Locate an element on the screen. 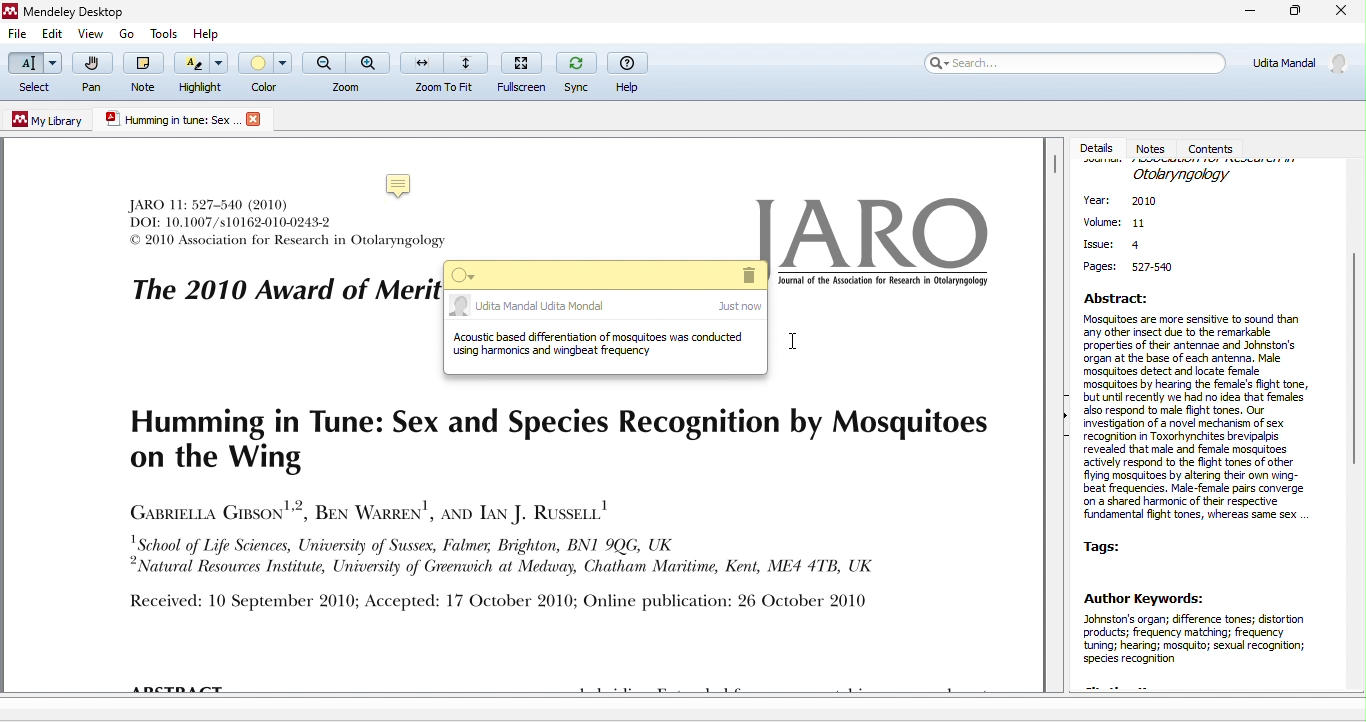 This screenshot has height=722, width=1366. vertical scroll bar is located at coordinates (1353, 354).